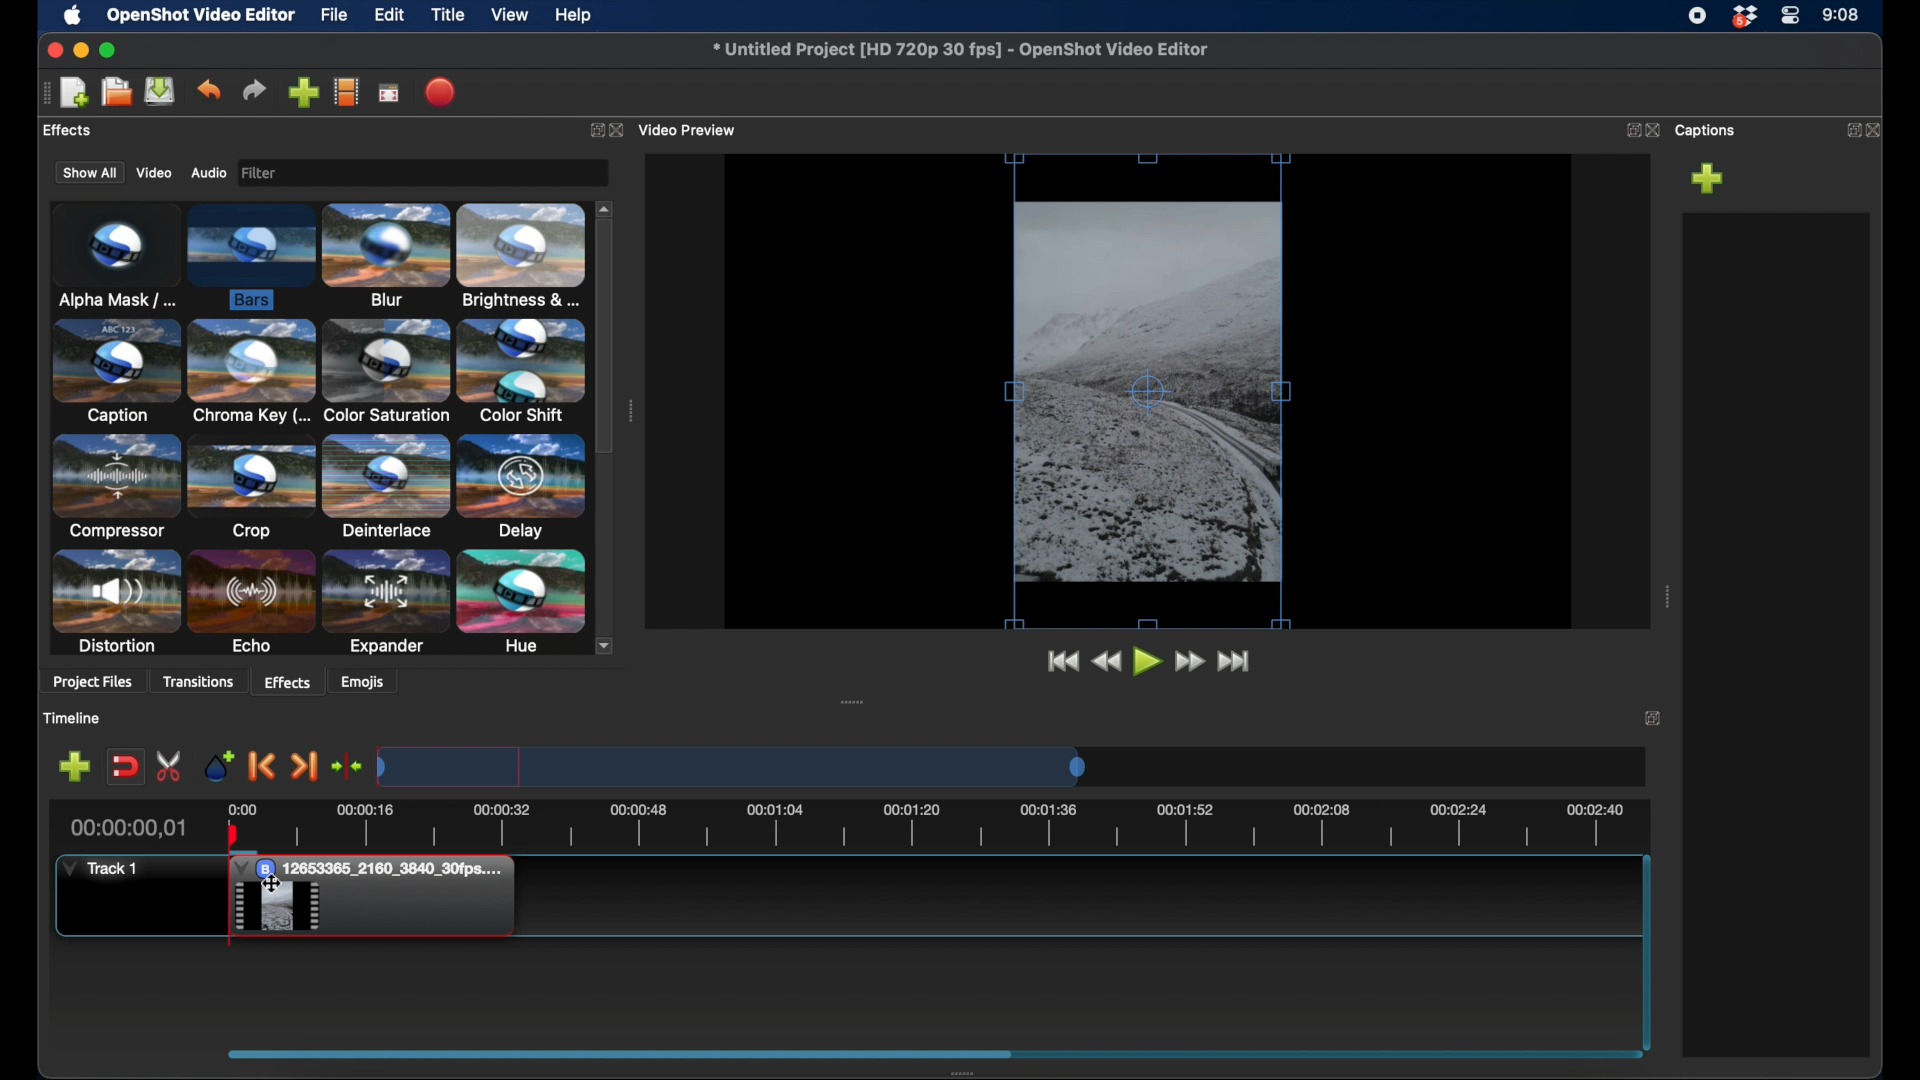  I want to click on audio, so click(208, 173).